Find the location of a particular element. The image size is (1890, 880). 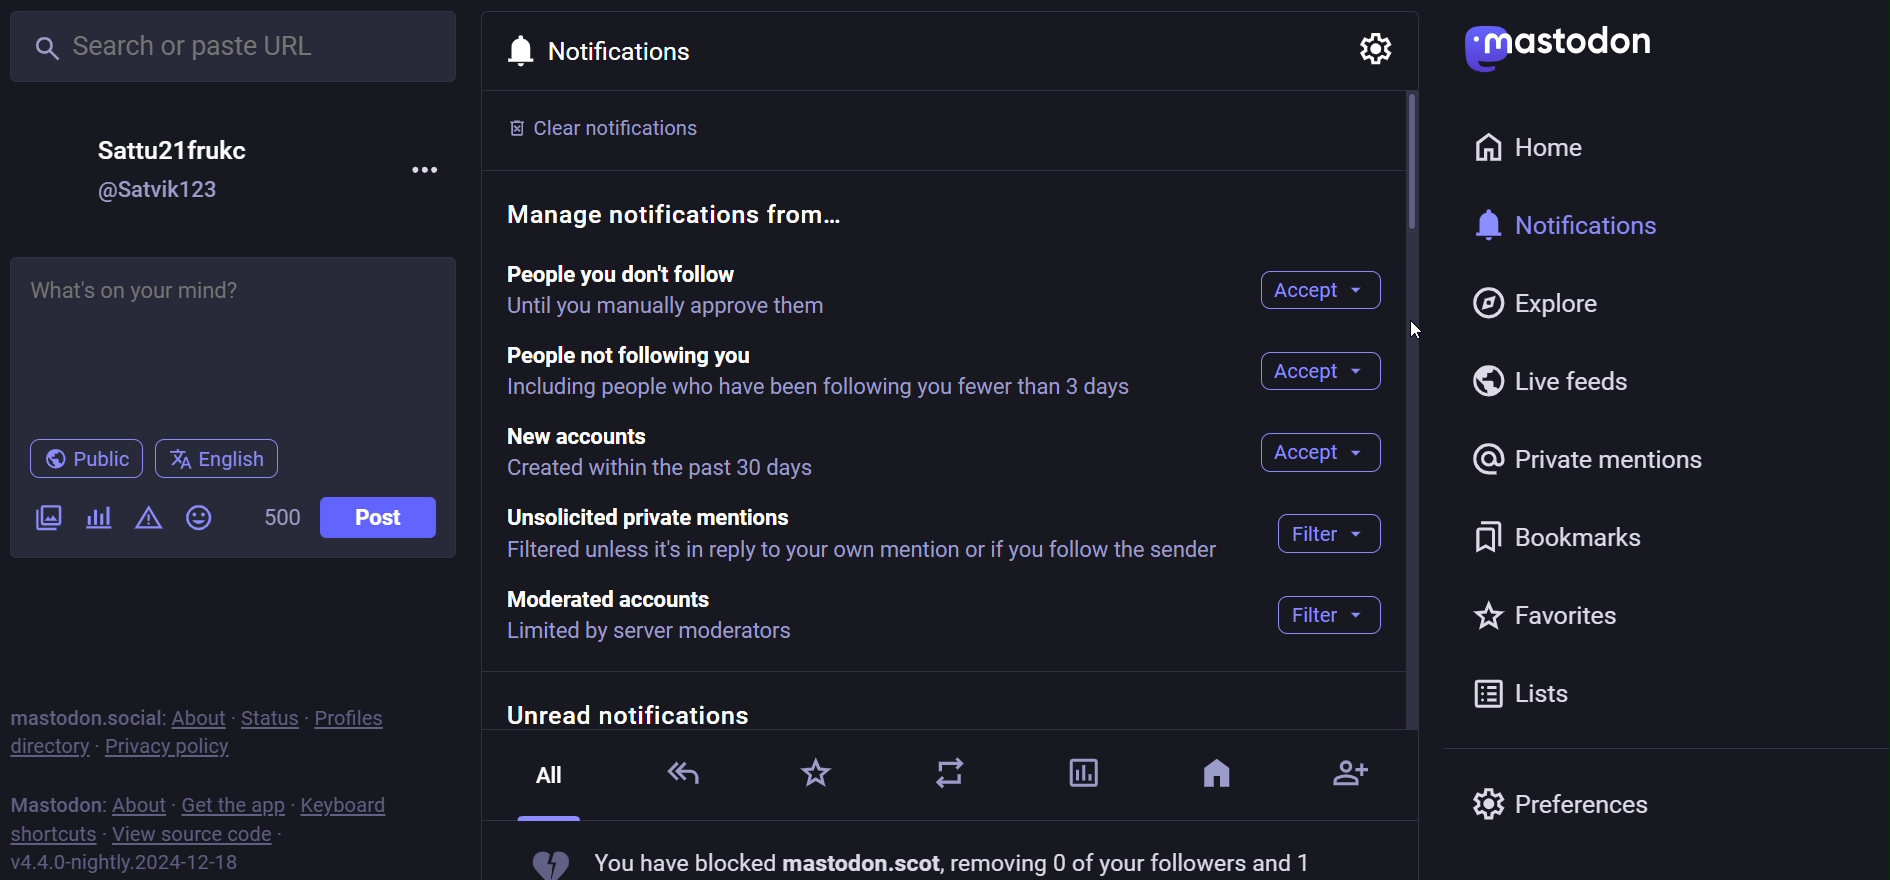

favorite is located at coordinates (814, 775).